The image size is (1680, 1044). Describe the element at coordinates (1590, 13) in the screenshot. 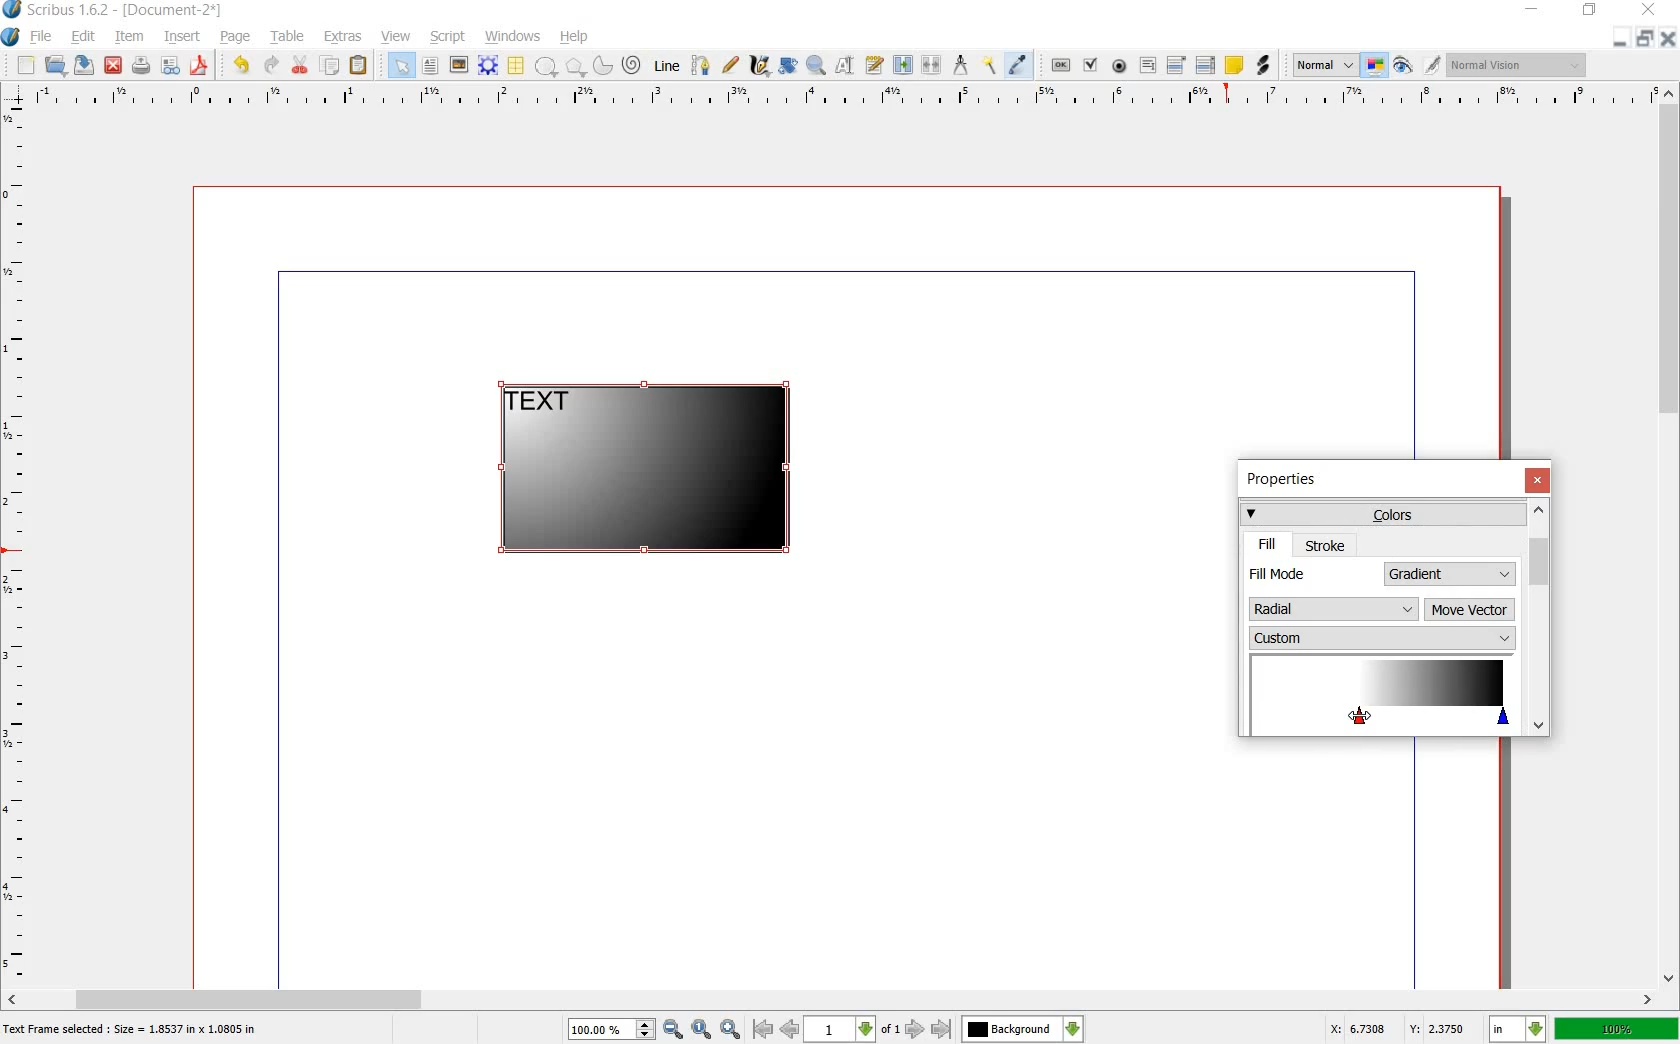

I see `restore` at that location.